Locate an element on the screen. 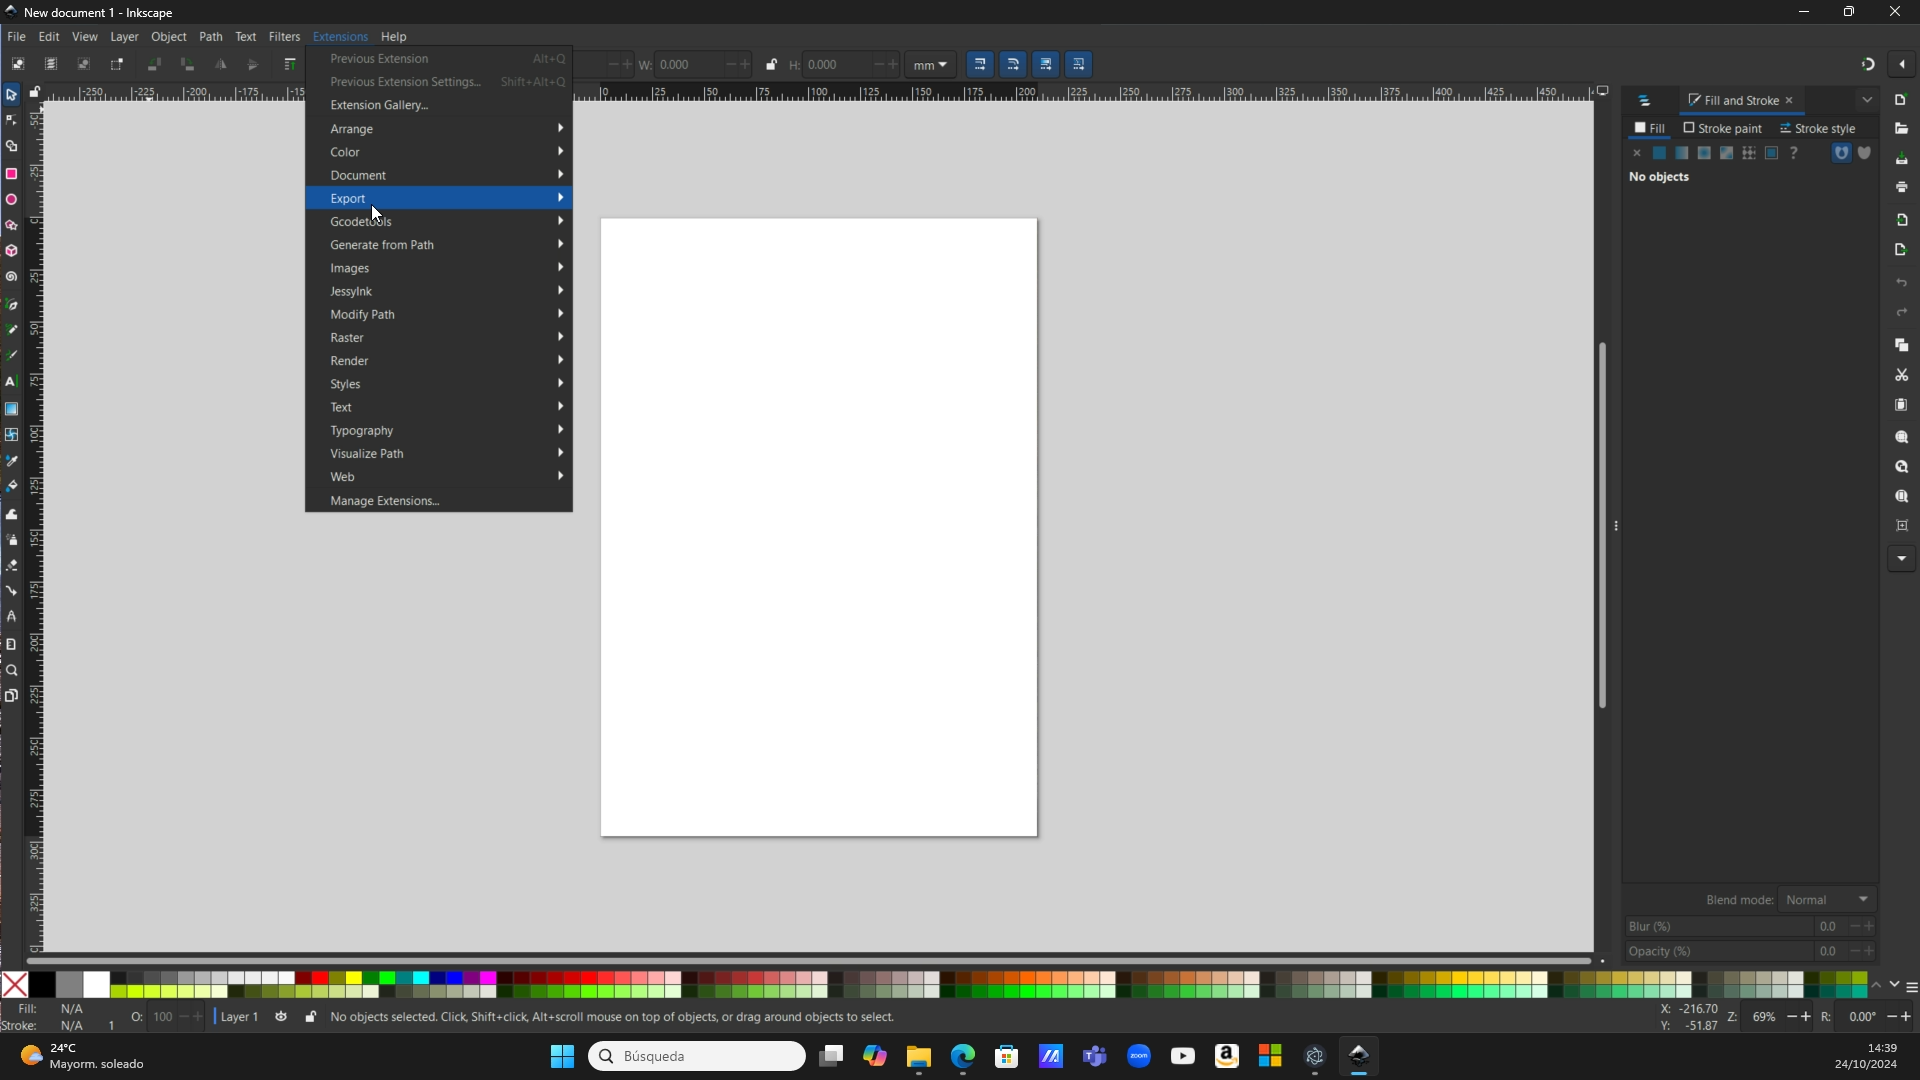 Image resolution: width=1920 pixels, height=1080 pixels. Minimize is located at coordinates (1806, 14).